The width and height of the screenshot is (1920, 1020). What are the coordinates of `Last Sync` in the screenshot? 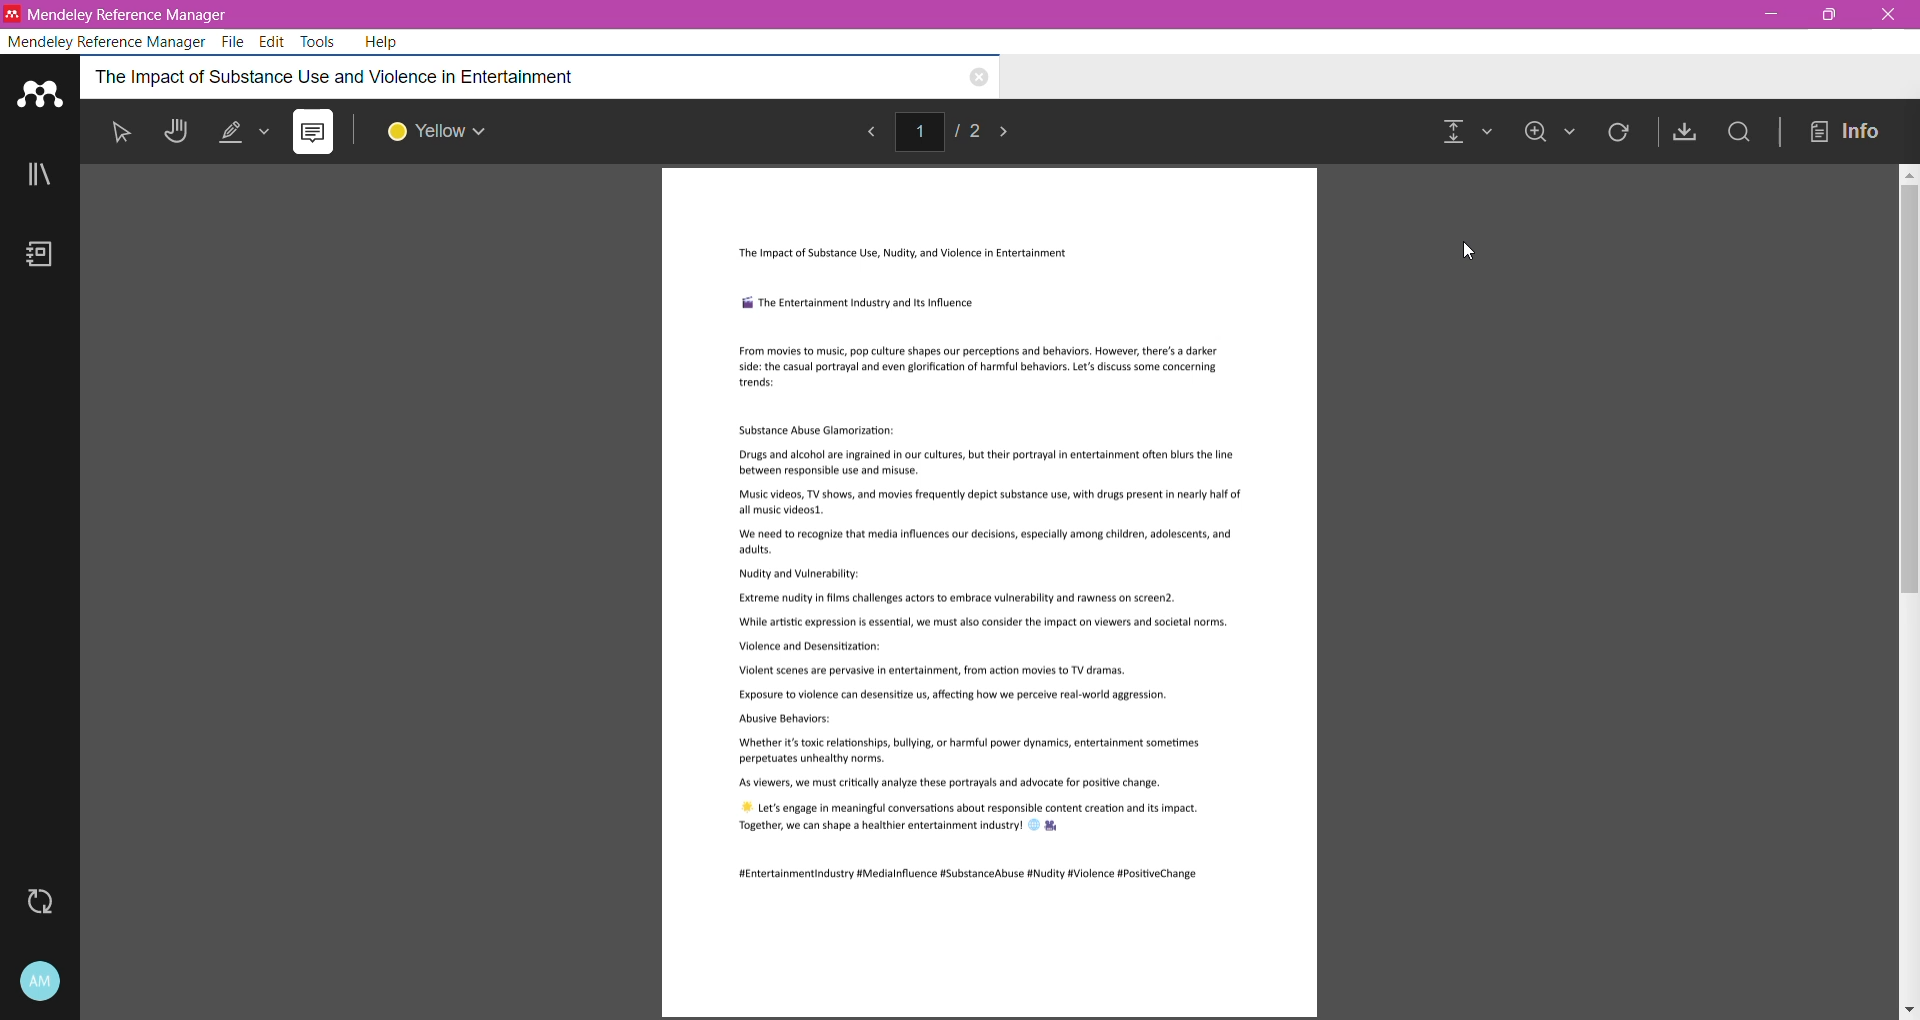 It's located at (48, 902).